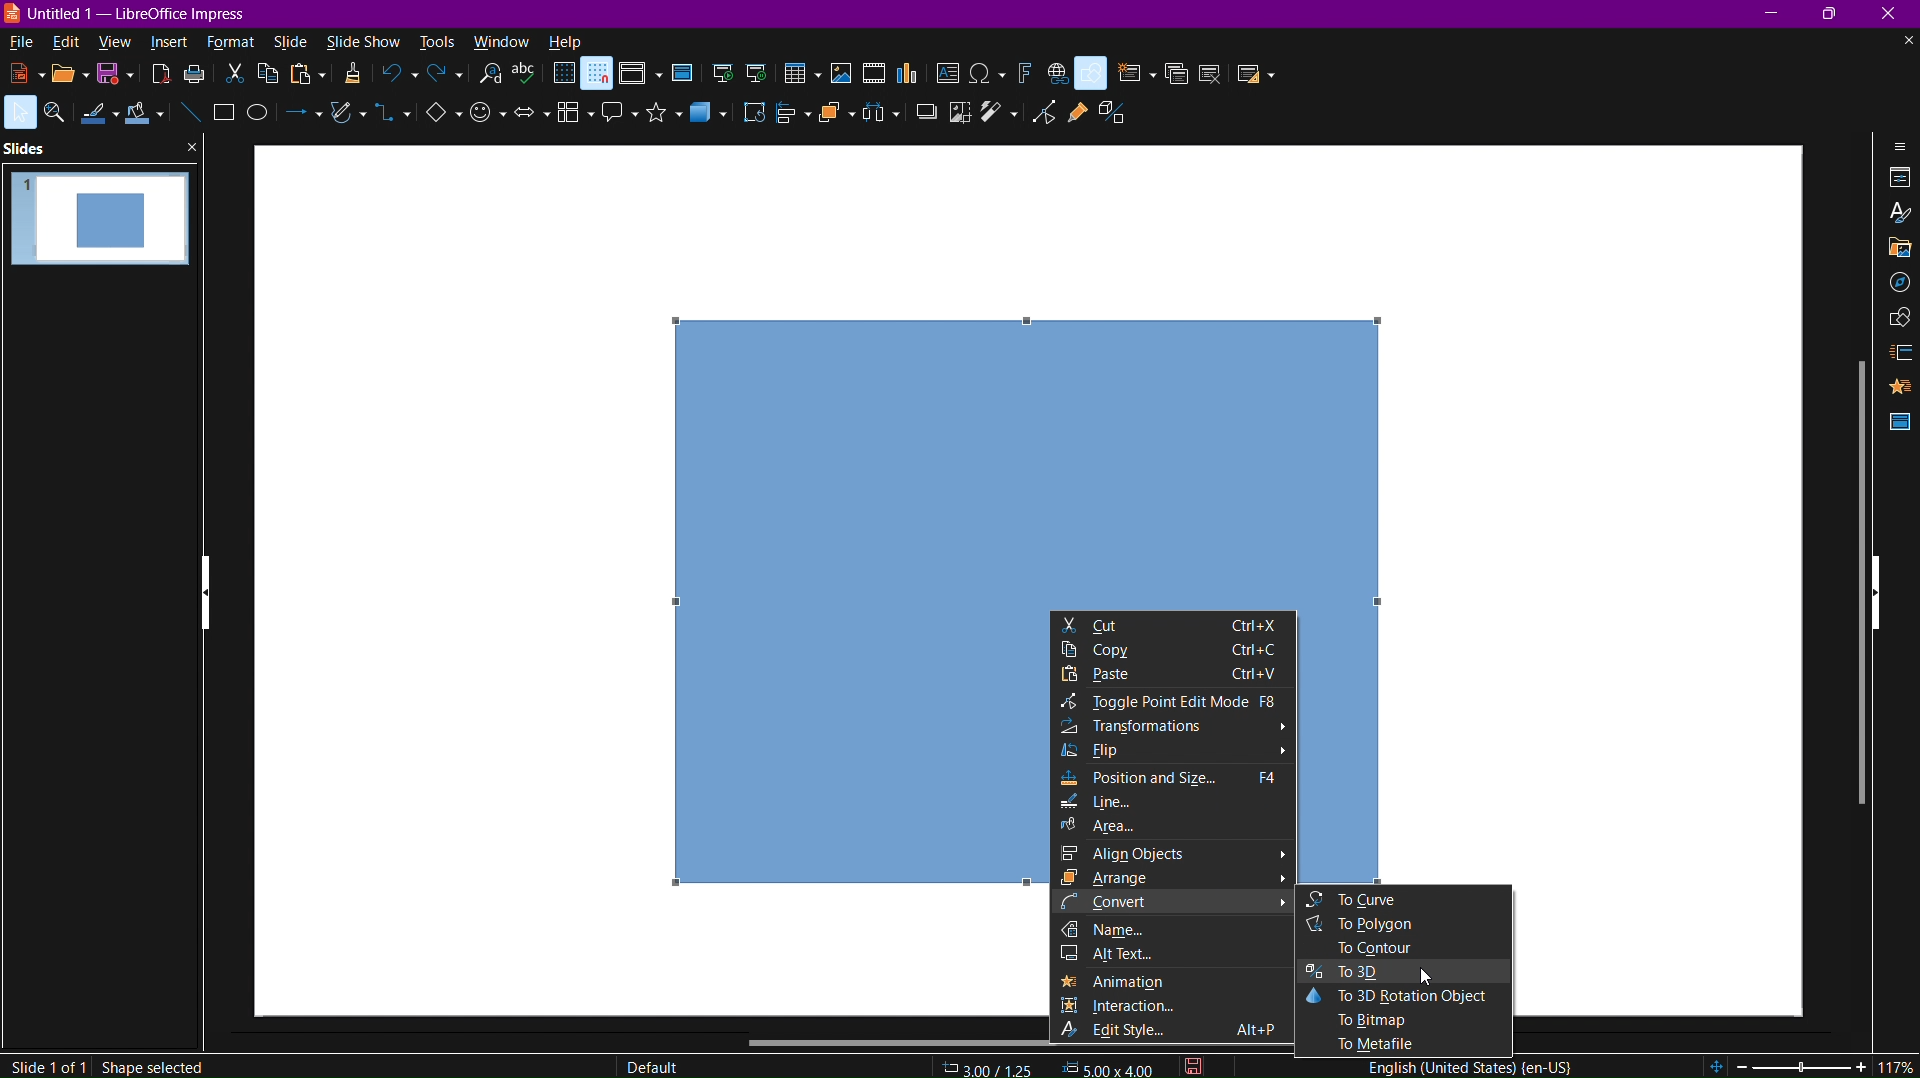 The height and width of the screenshot is (1078, 1920). I want to click on Gallery, so click(1892, 249).